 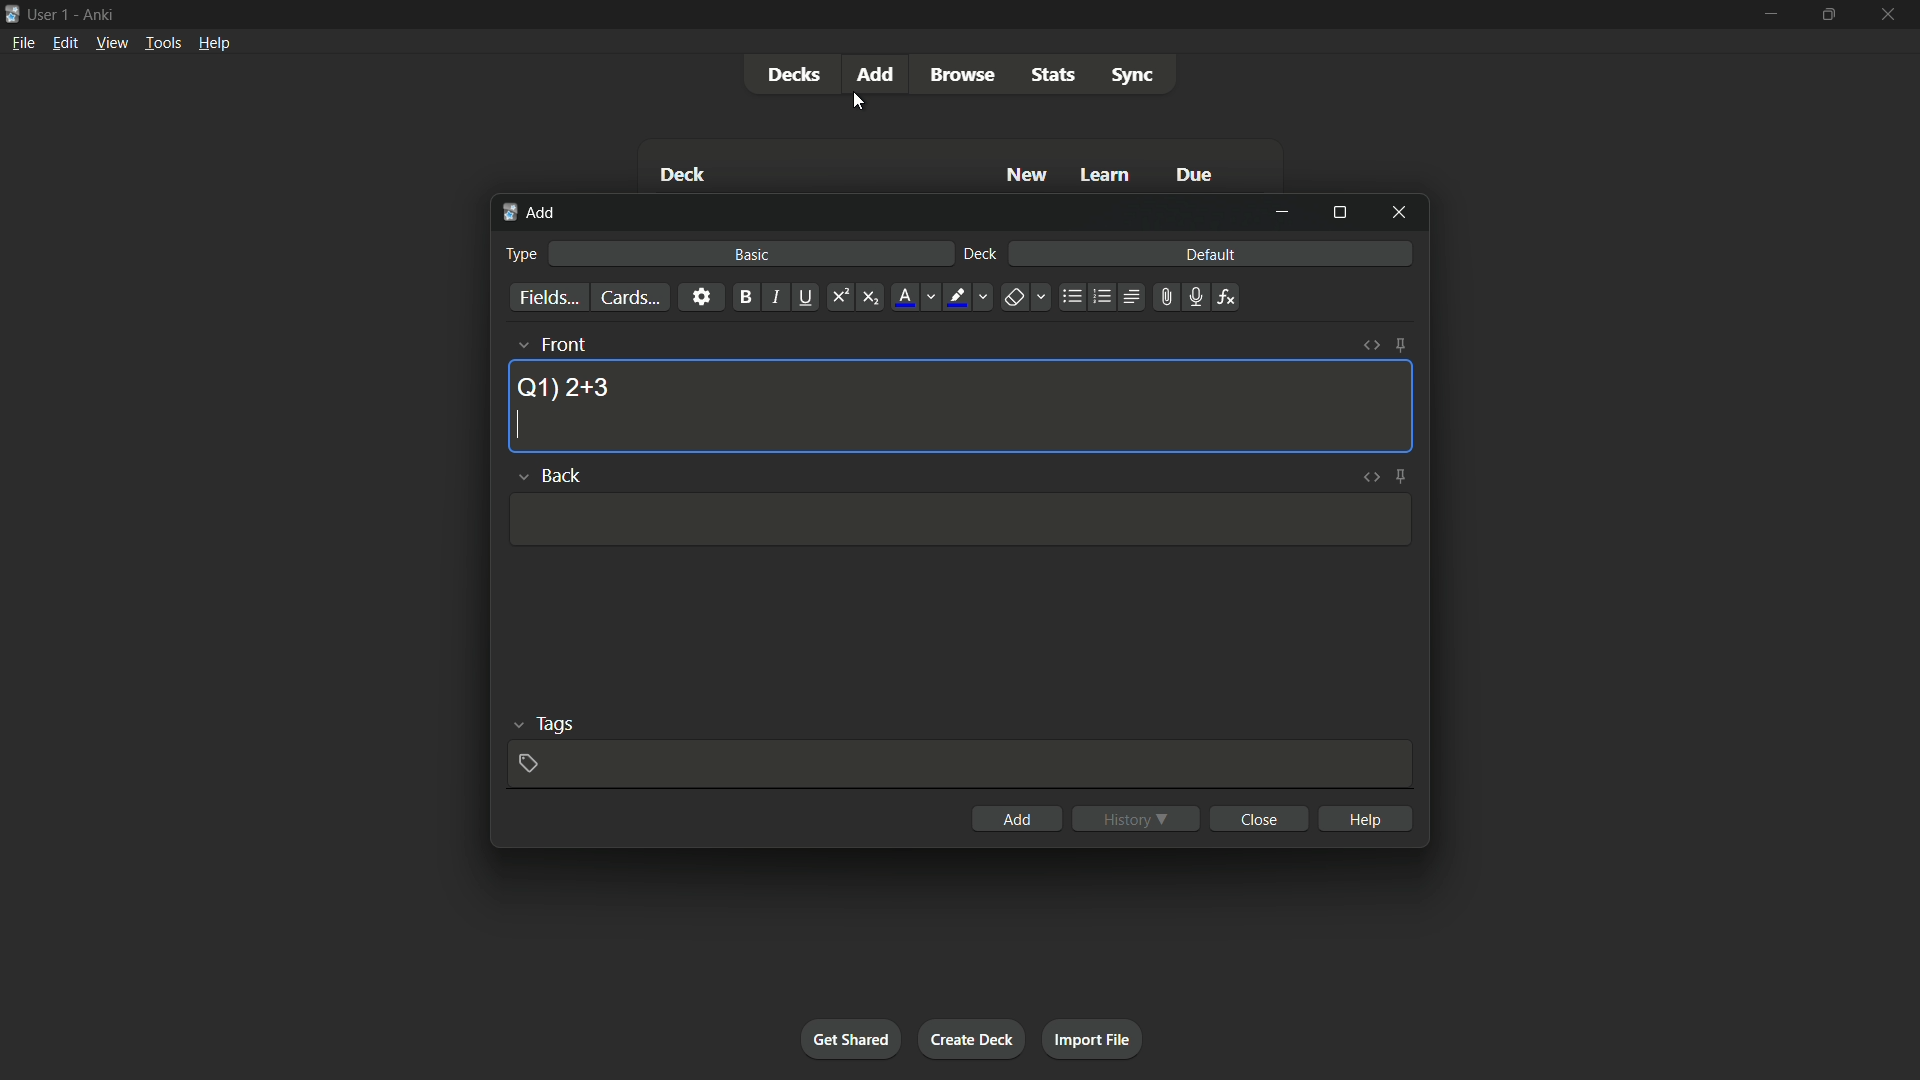 I want to click on type, so click(x=519, y=254).